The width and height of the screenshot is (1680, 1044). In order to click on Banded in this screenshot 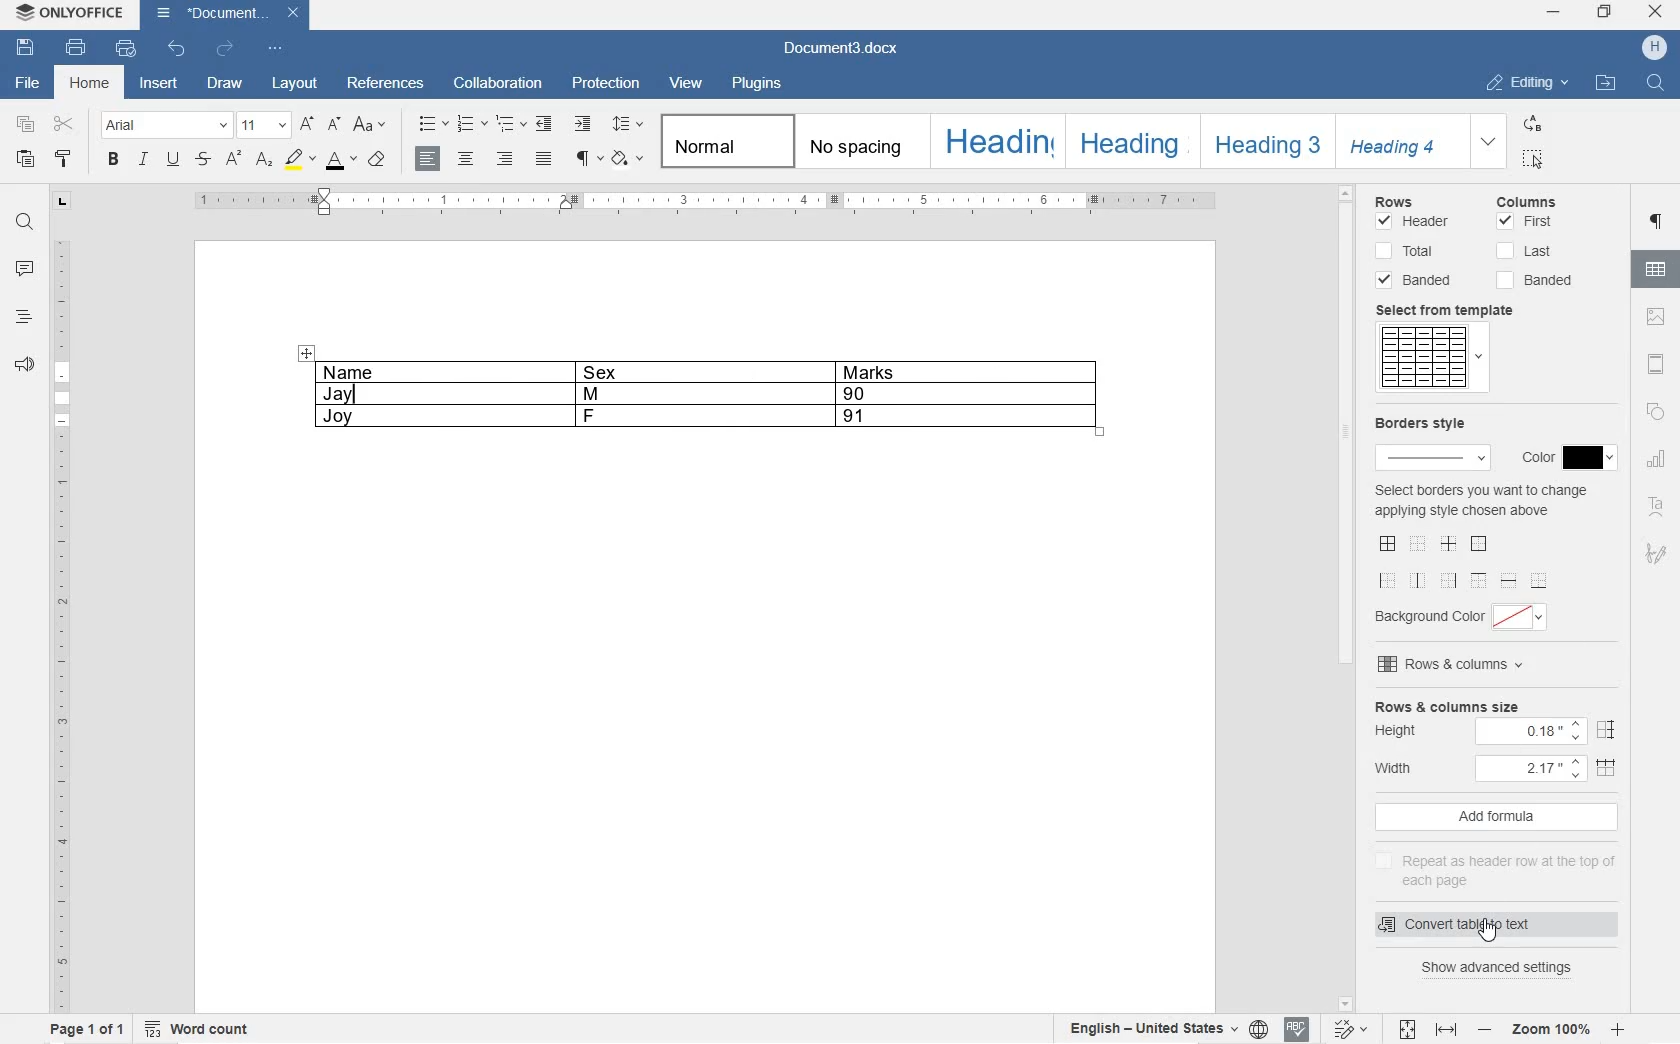, I will do `click(1538, 280)`.